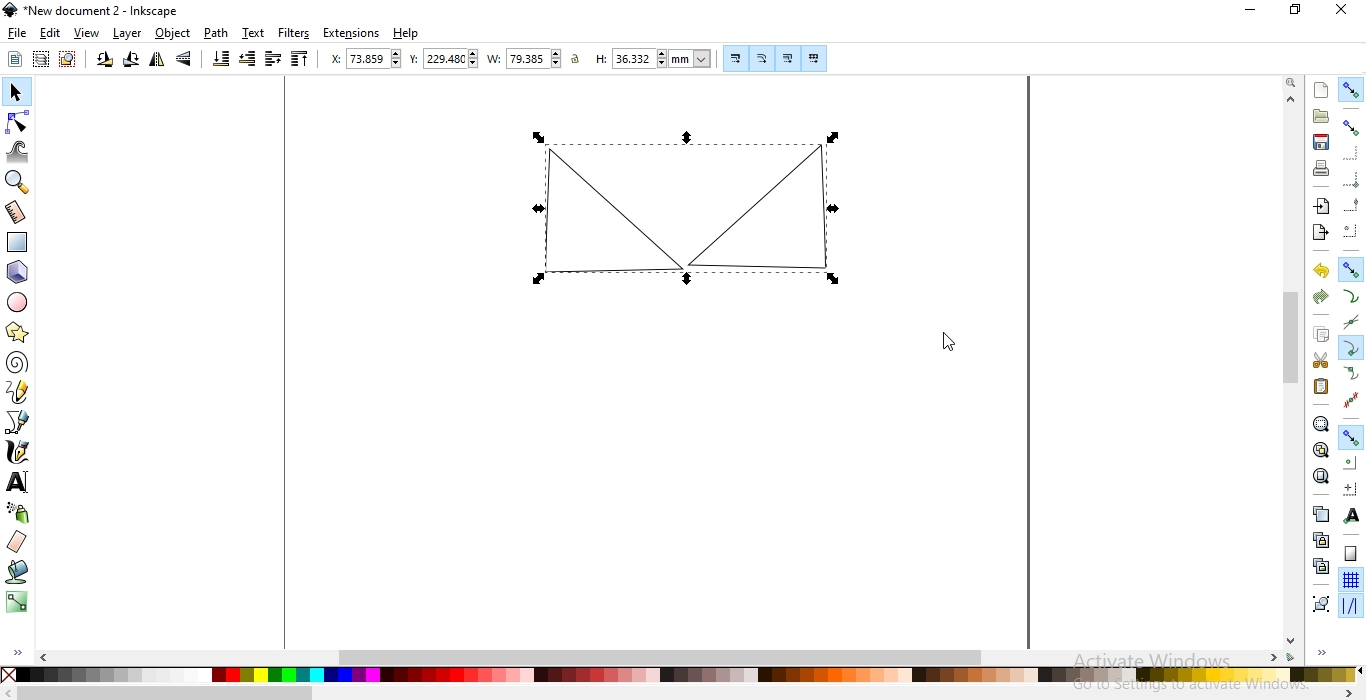 The height and width of the screenshot is (700, 1366). I want to click on move patterns along with objects, so click(814, 56).